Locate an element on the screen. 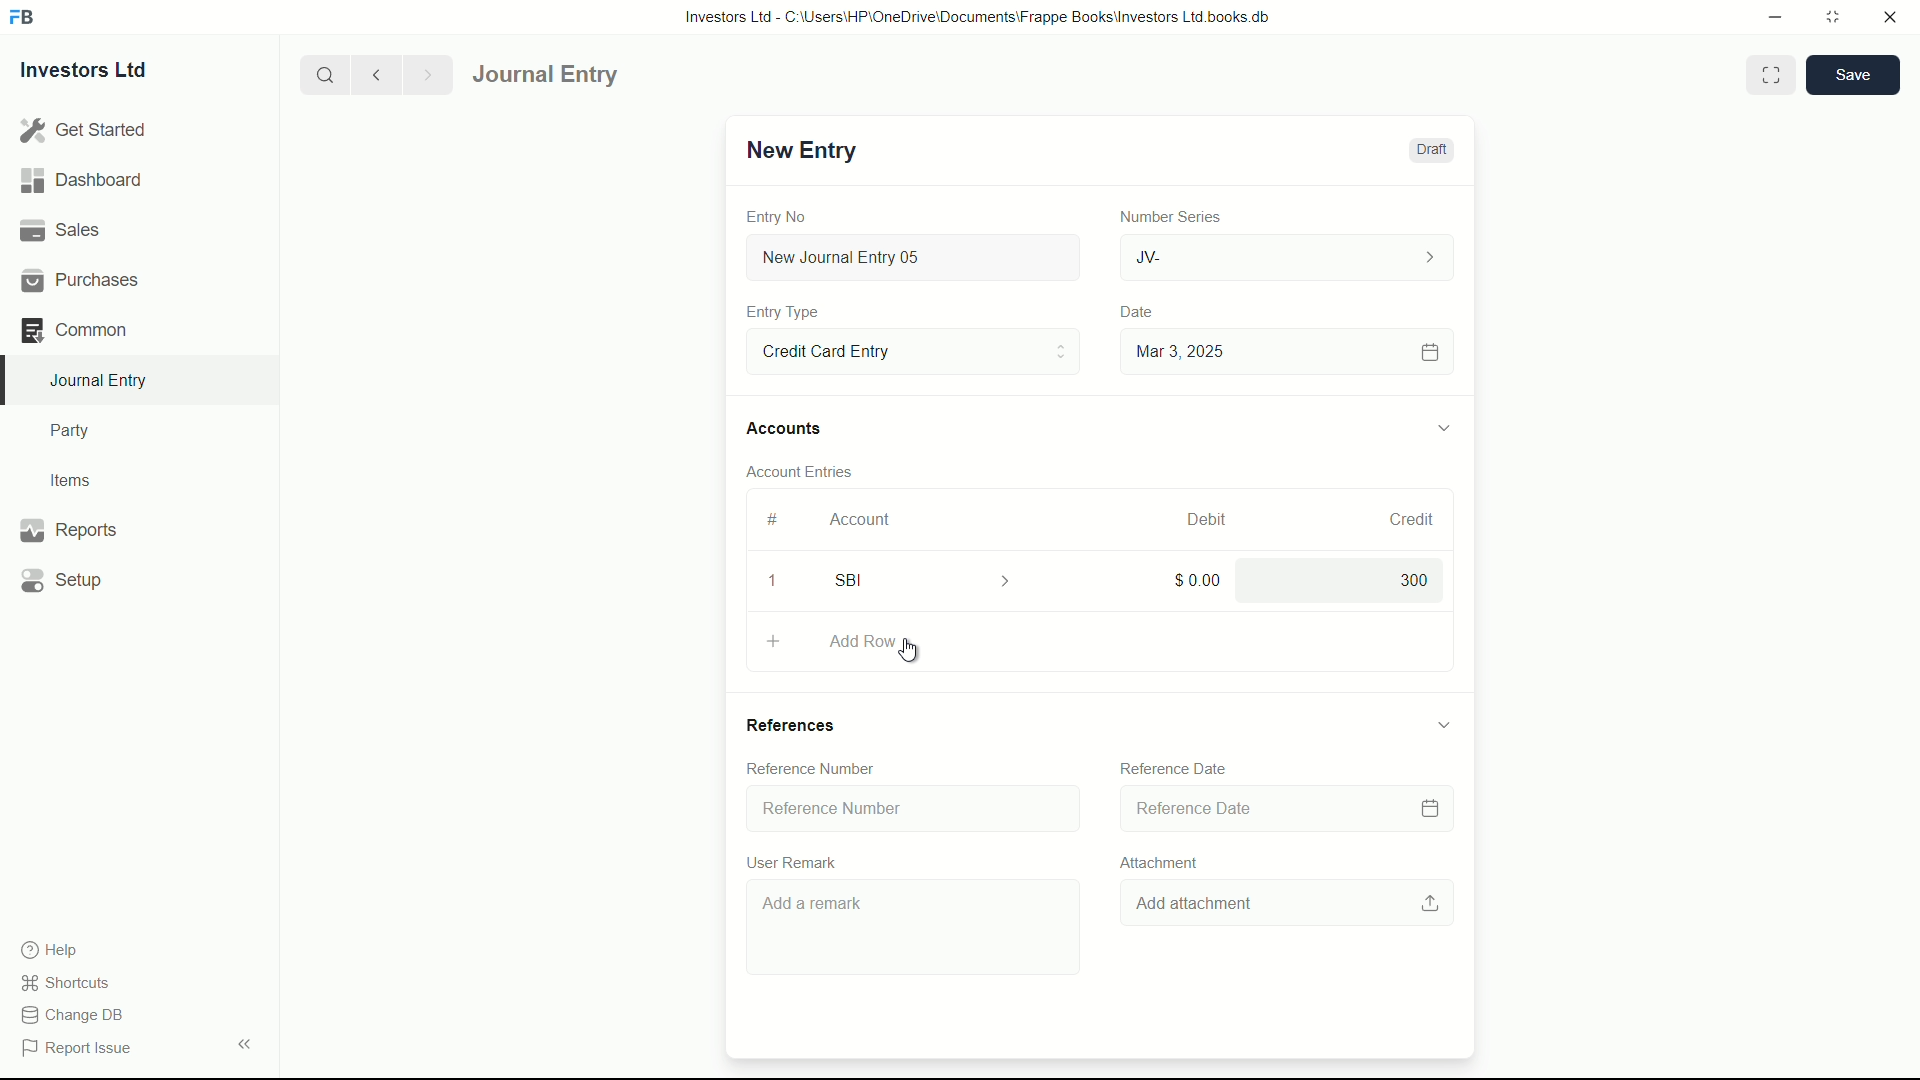  Next is located at coordinates (424, 74).